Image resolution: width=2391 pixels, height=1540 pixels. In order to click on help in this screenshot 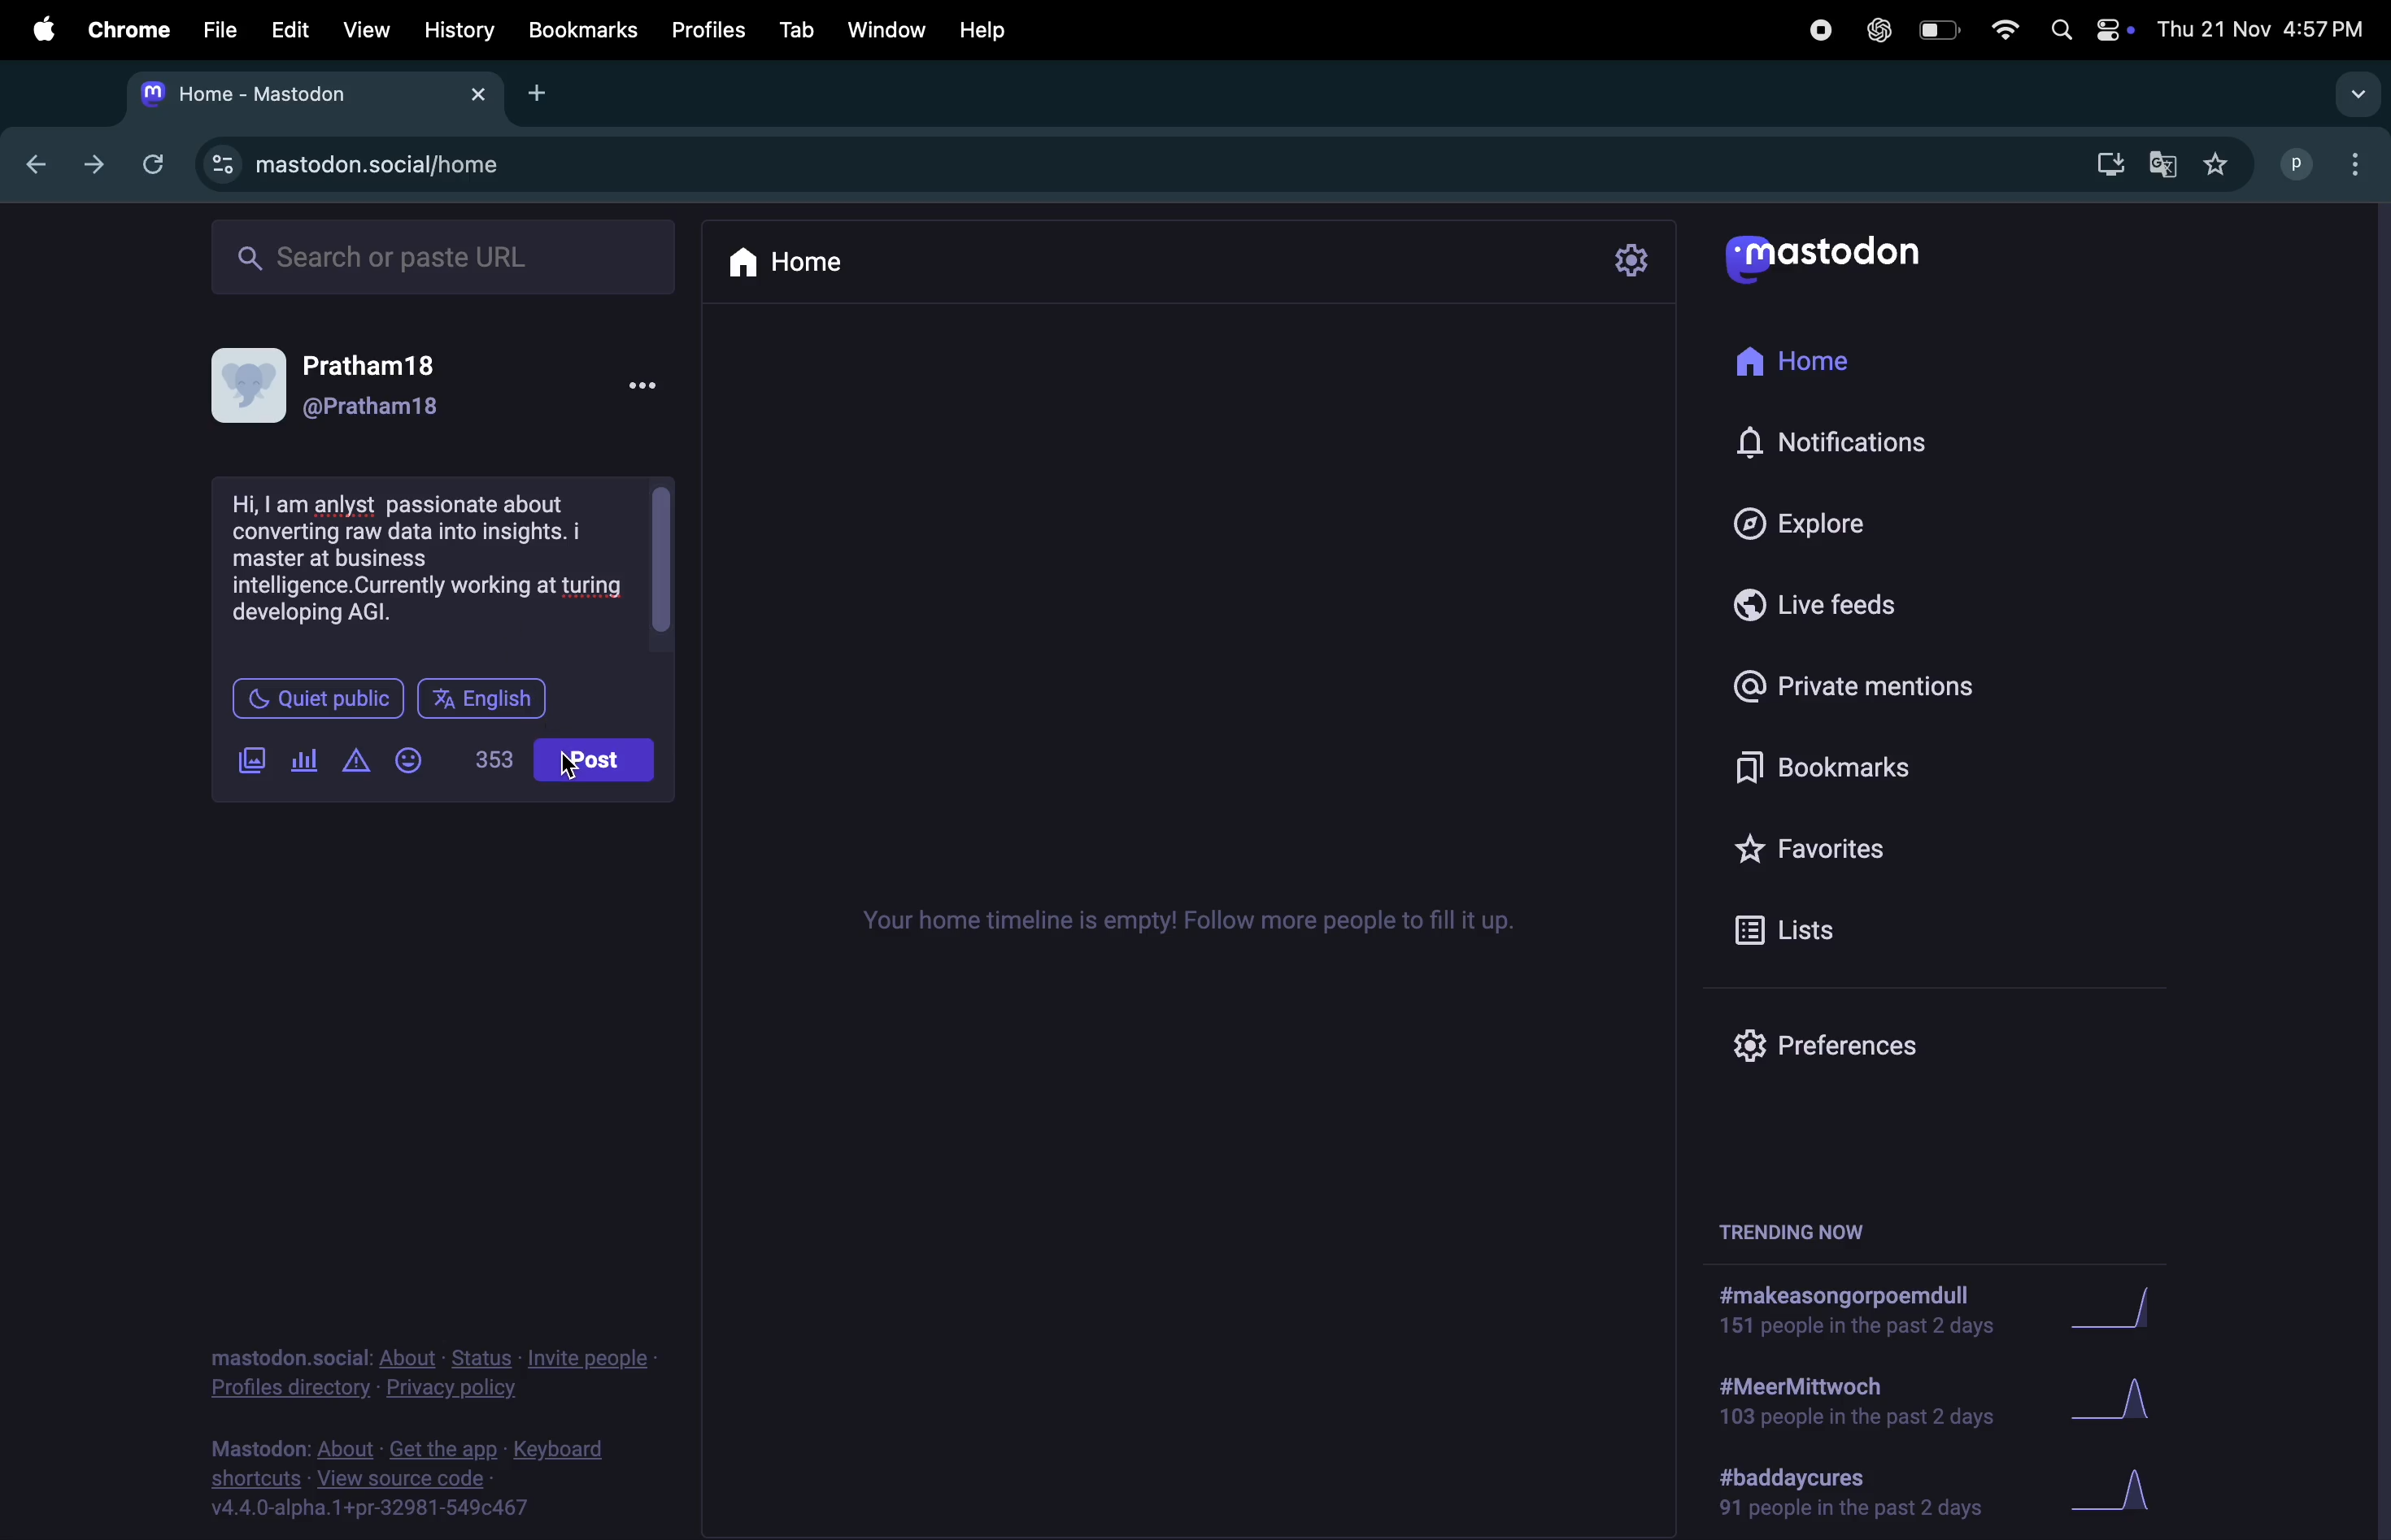, I will do `click(985, 30)`.